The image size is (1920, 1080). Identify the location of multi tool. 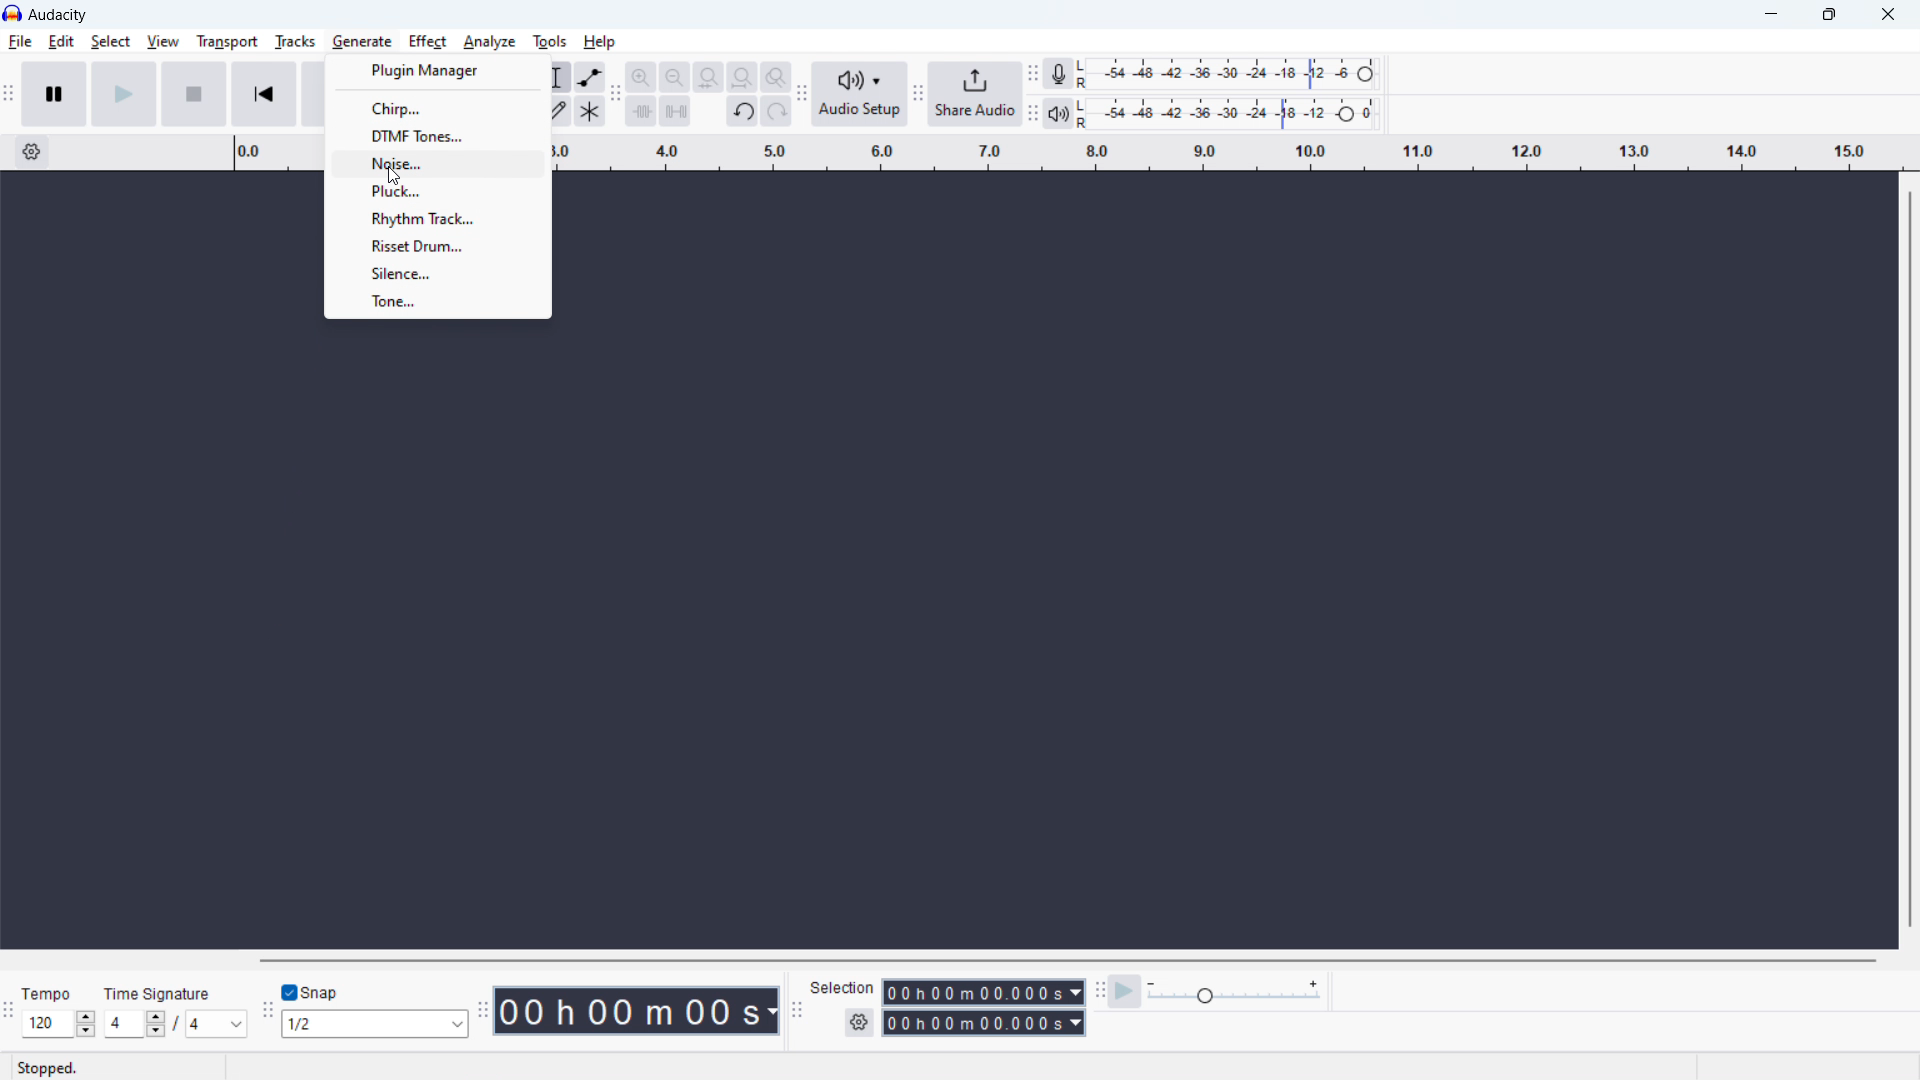
(590, 110).